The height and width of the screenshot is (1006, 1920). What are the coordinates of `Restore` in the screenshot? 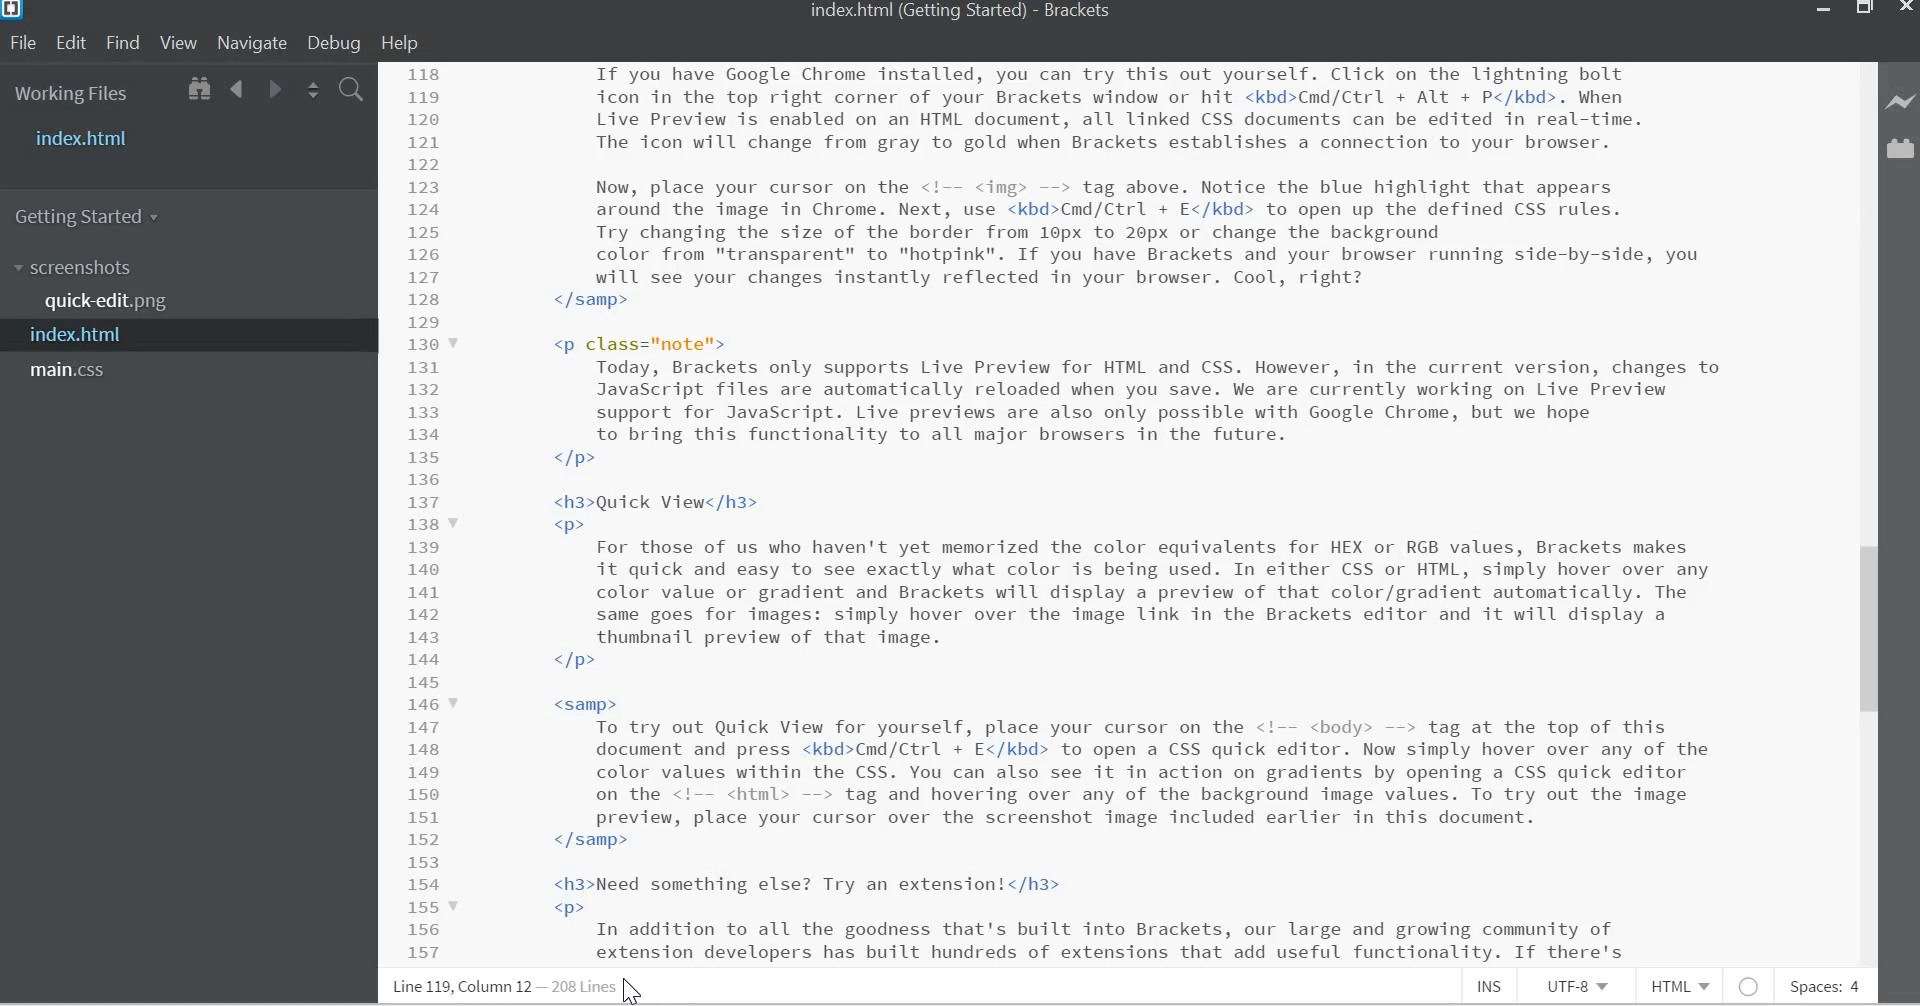 It's located at (1863, 9).